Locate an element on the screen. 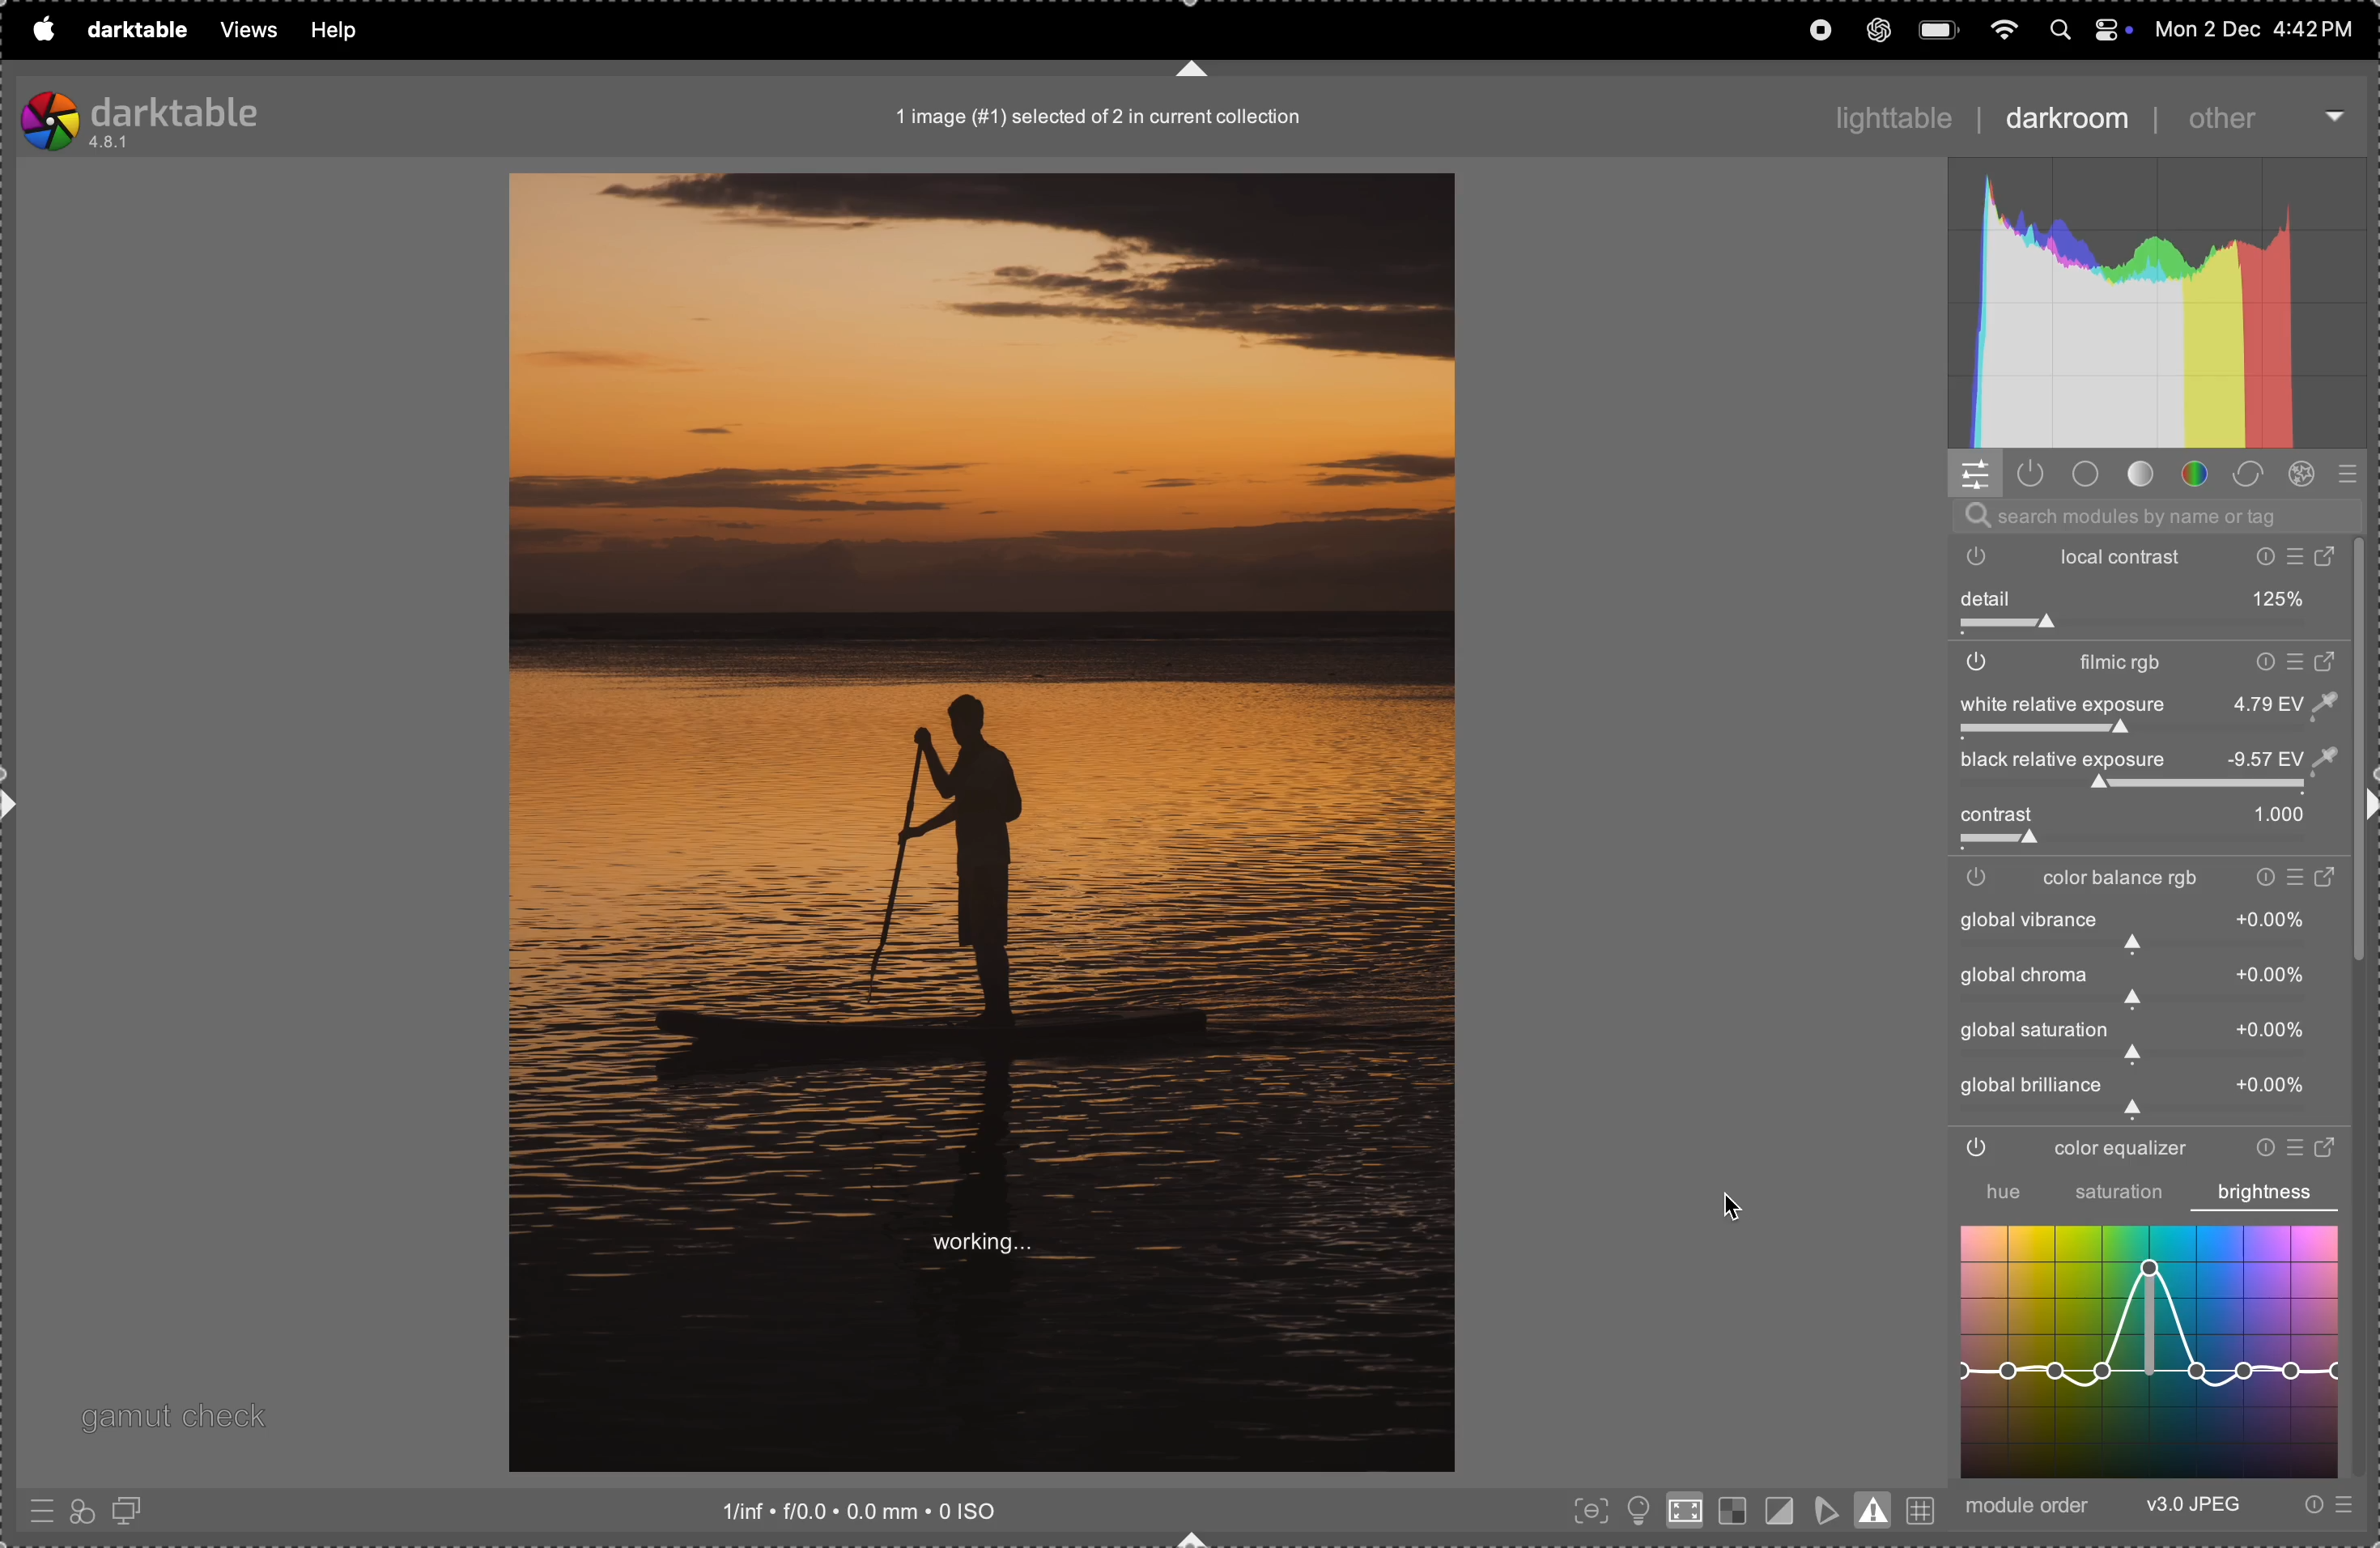 Image resolution: width=2380 pixels, height=1548 pixels. color is located at coordinates (2196, 475).